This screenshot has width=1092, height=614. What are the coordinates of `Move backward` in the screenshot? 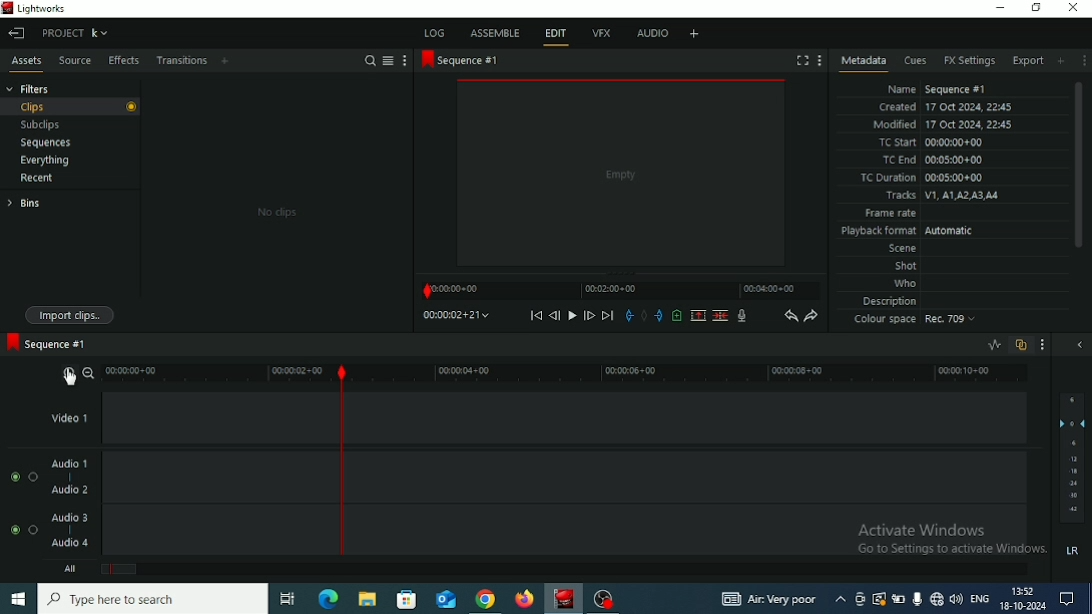 It's located at (535, 316).